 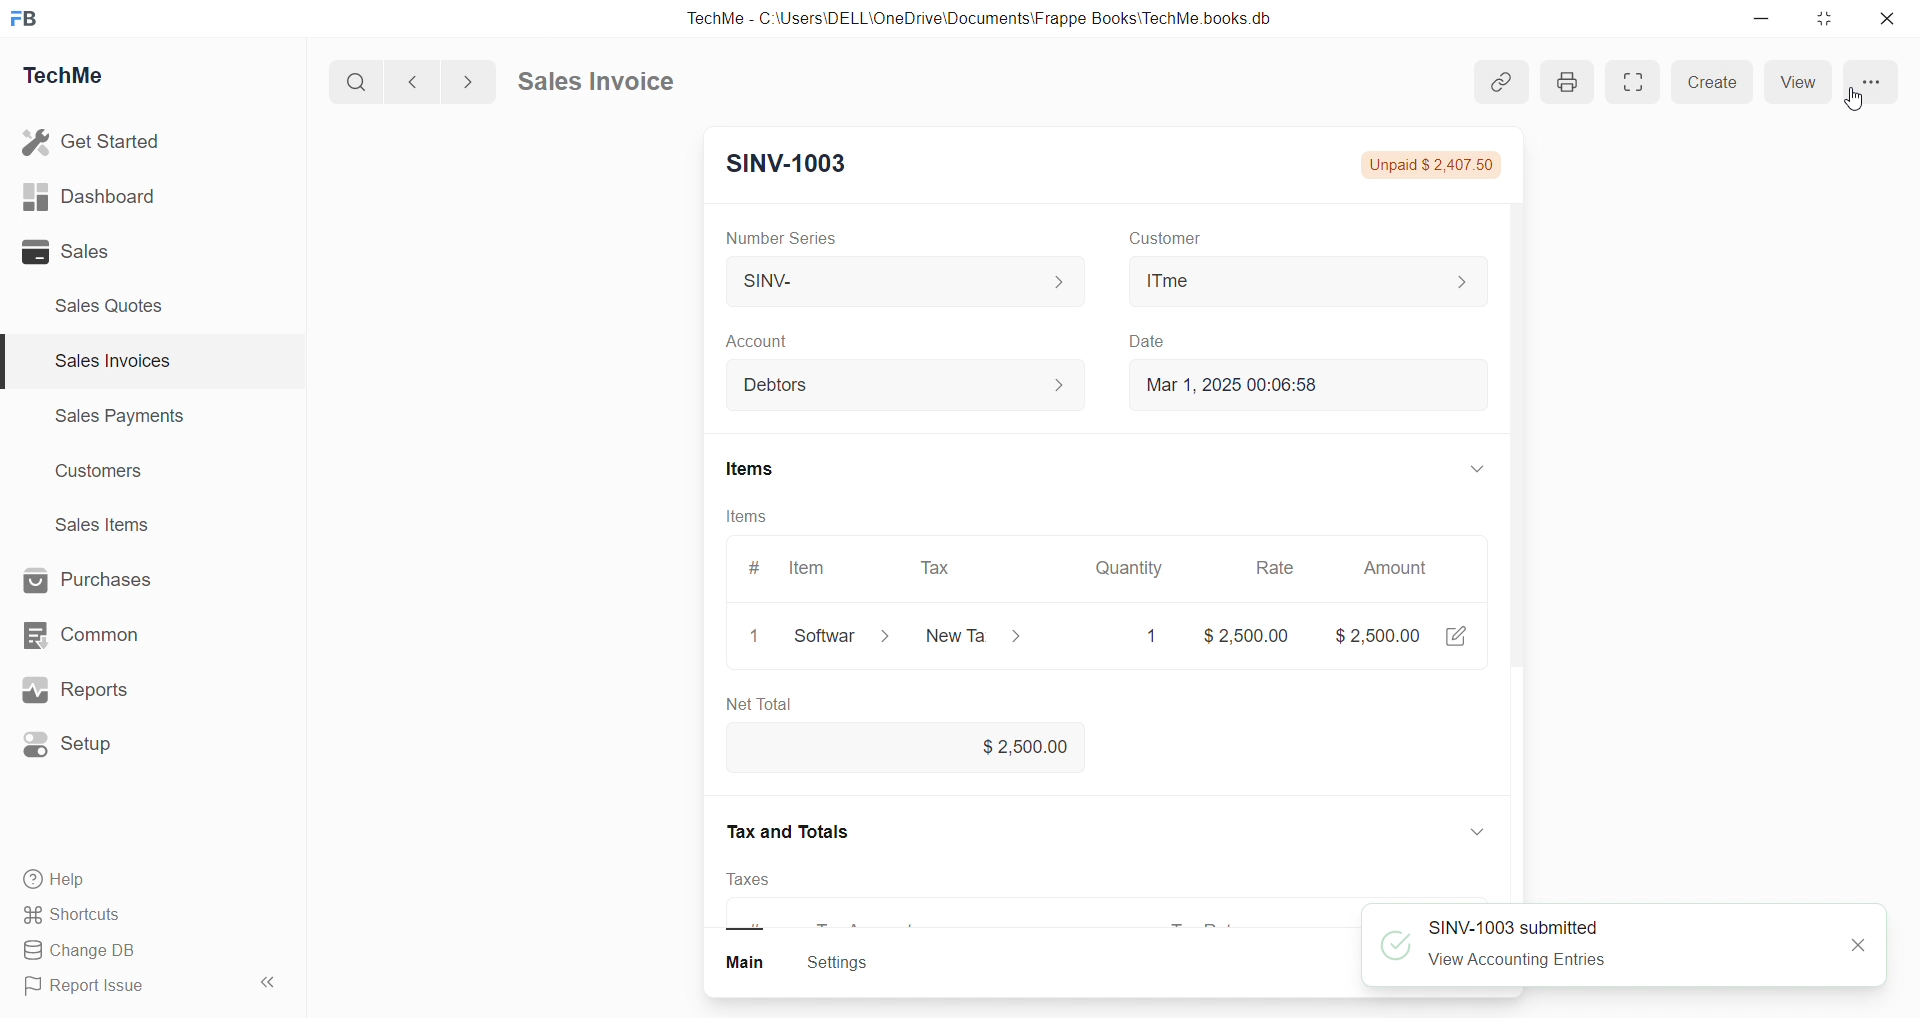 What do you see at coordinates (900, 283) in the screenshot?
I see `SINV- >` at bounding box center [900, 283].